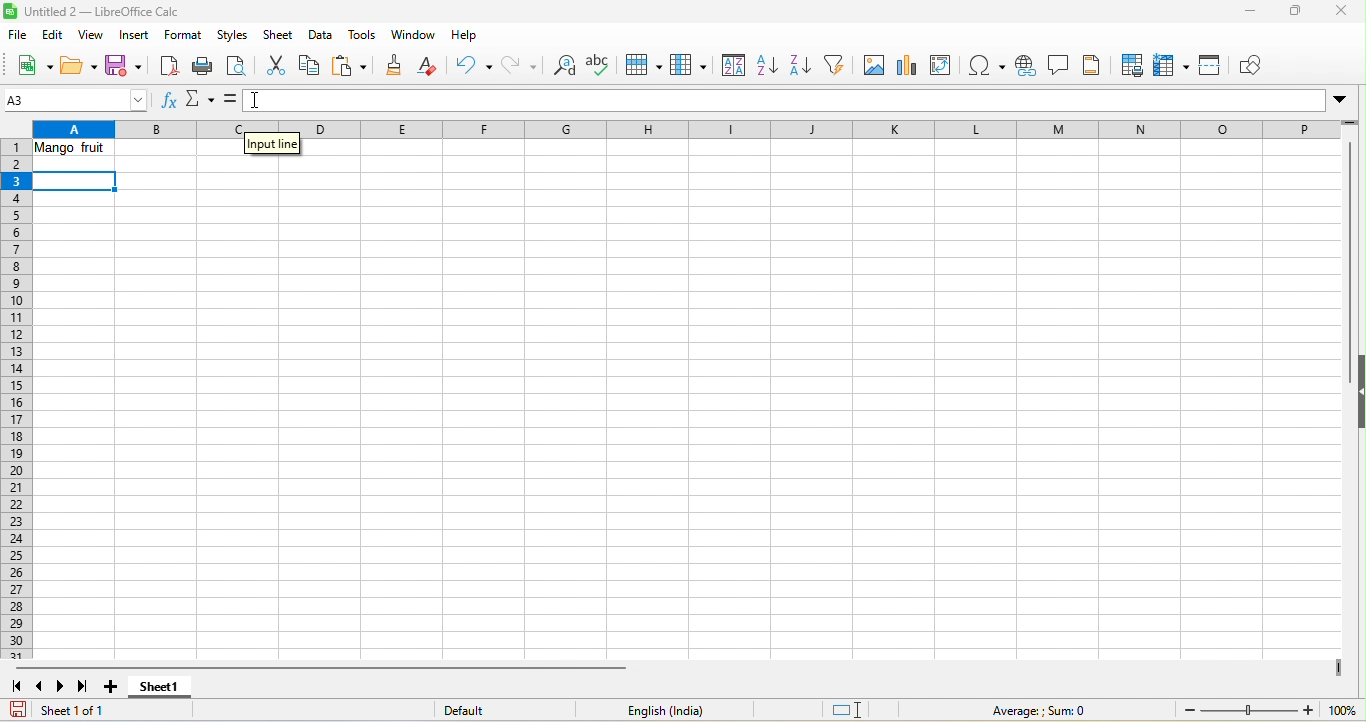 The width and height of the screenshot is (1366, 722). Describe the element at coordinates (434, 68) in the screenshot. I see `clear direct formatting` at that location.